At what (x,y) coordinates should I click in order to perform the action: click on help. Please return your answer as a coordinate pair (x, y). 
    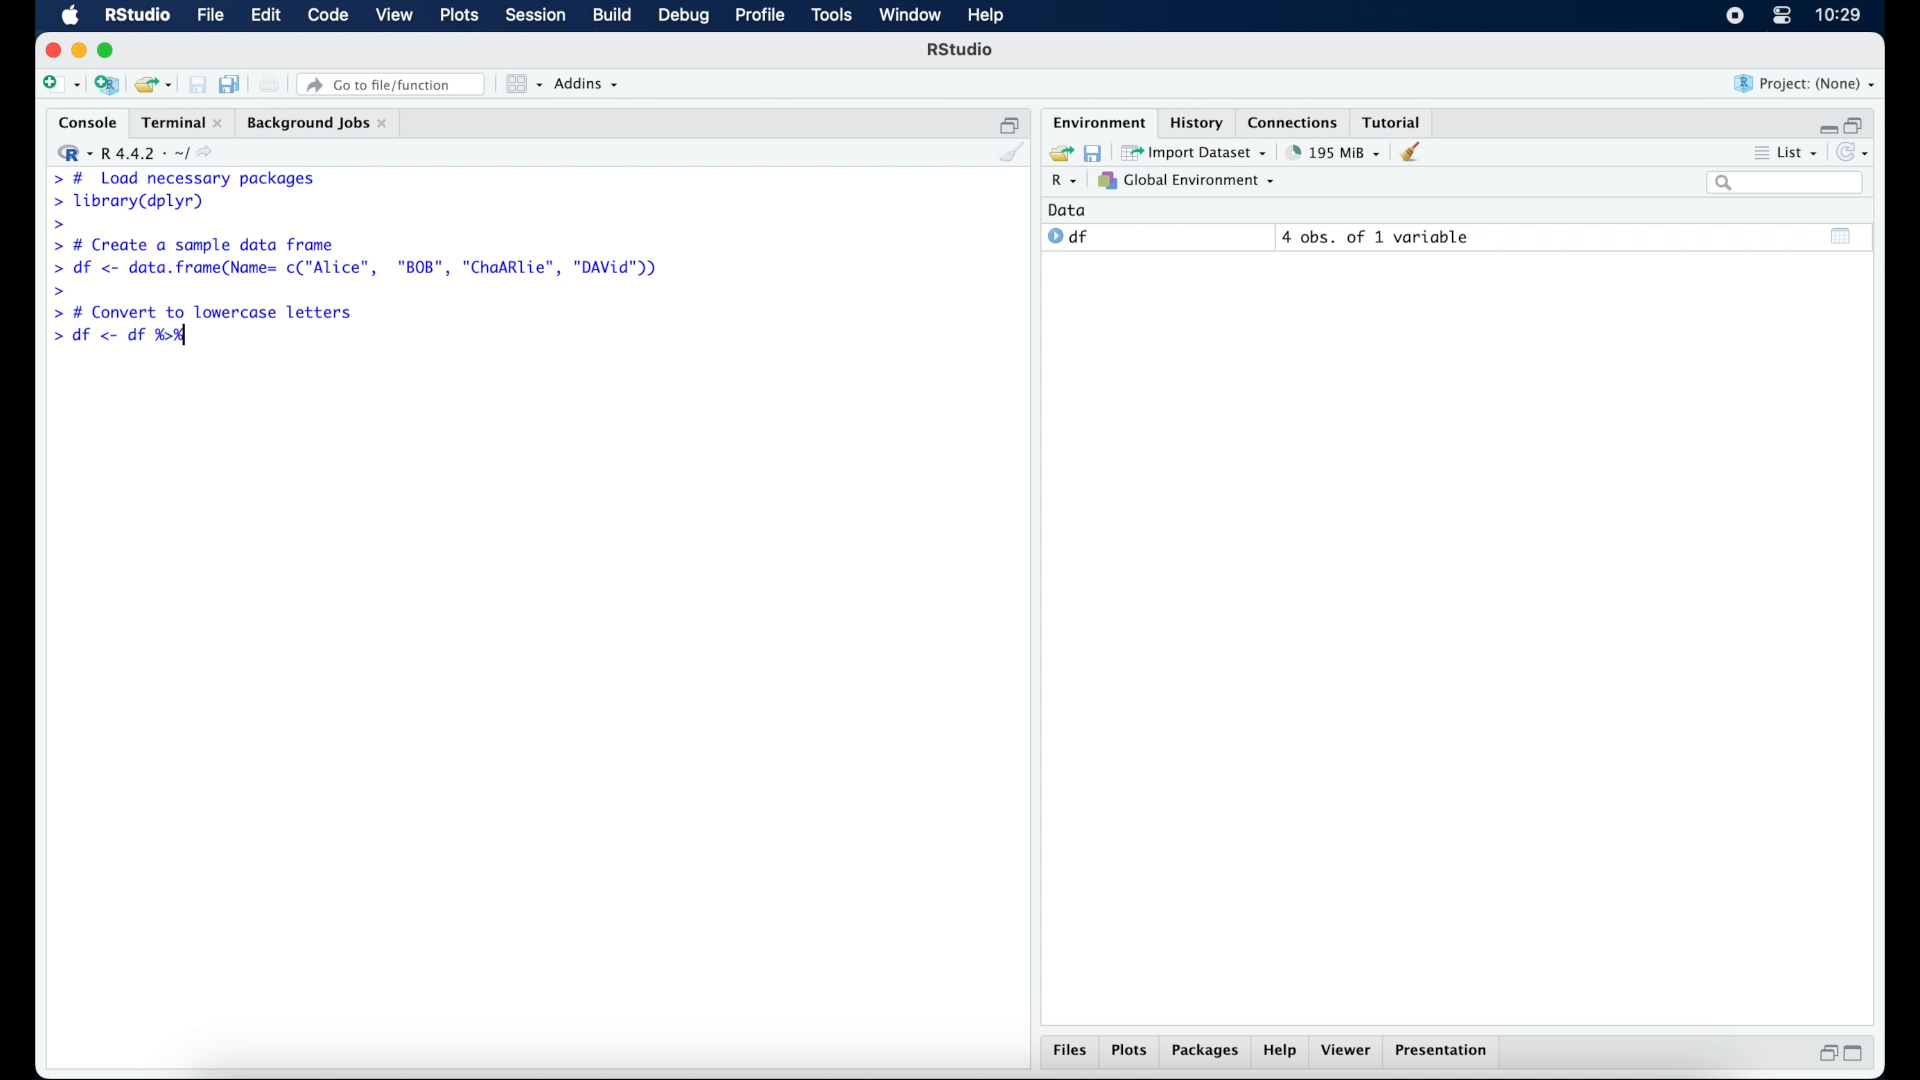
    Looking at the image, I should click on (1280, 1053).